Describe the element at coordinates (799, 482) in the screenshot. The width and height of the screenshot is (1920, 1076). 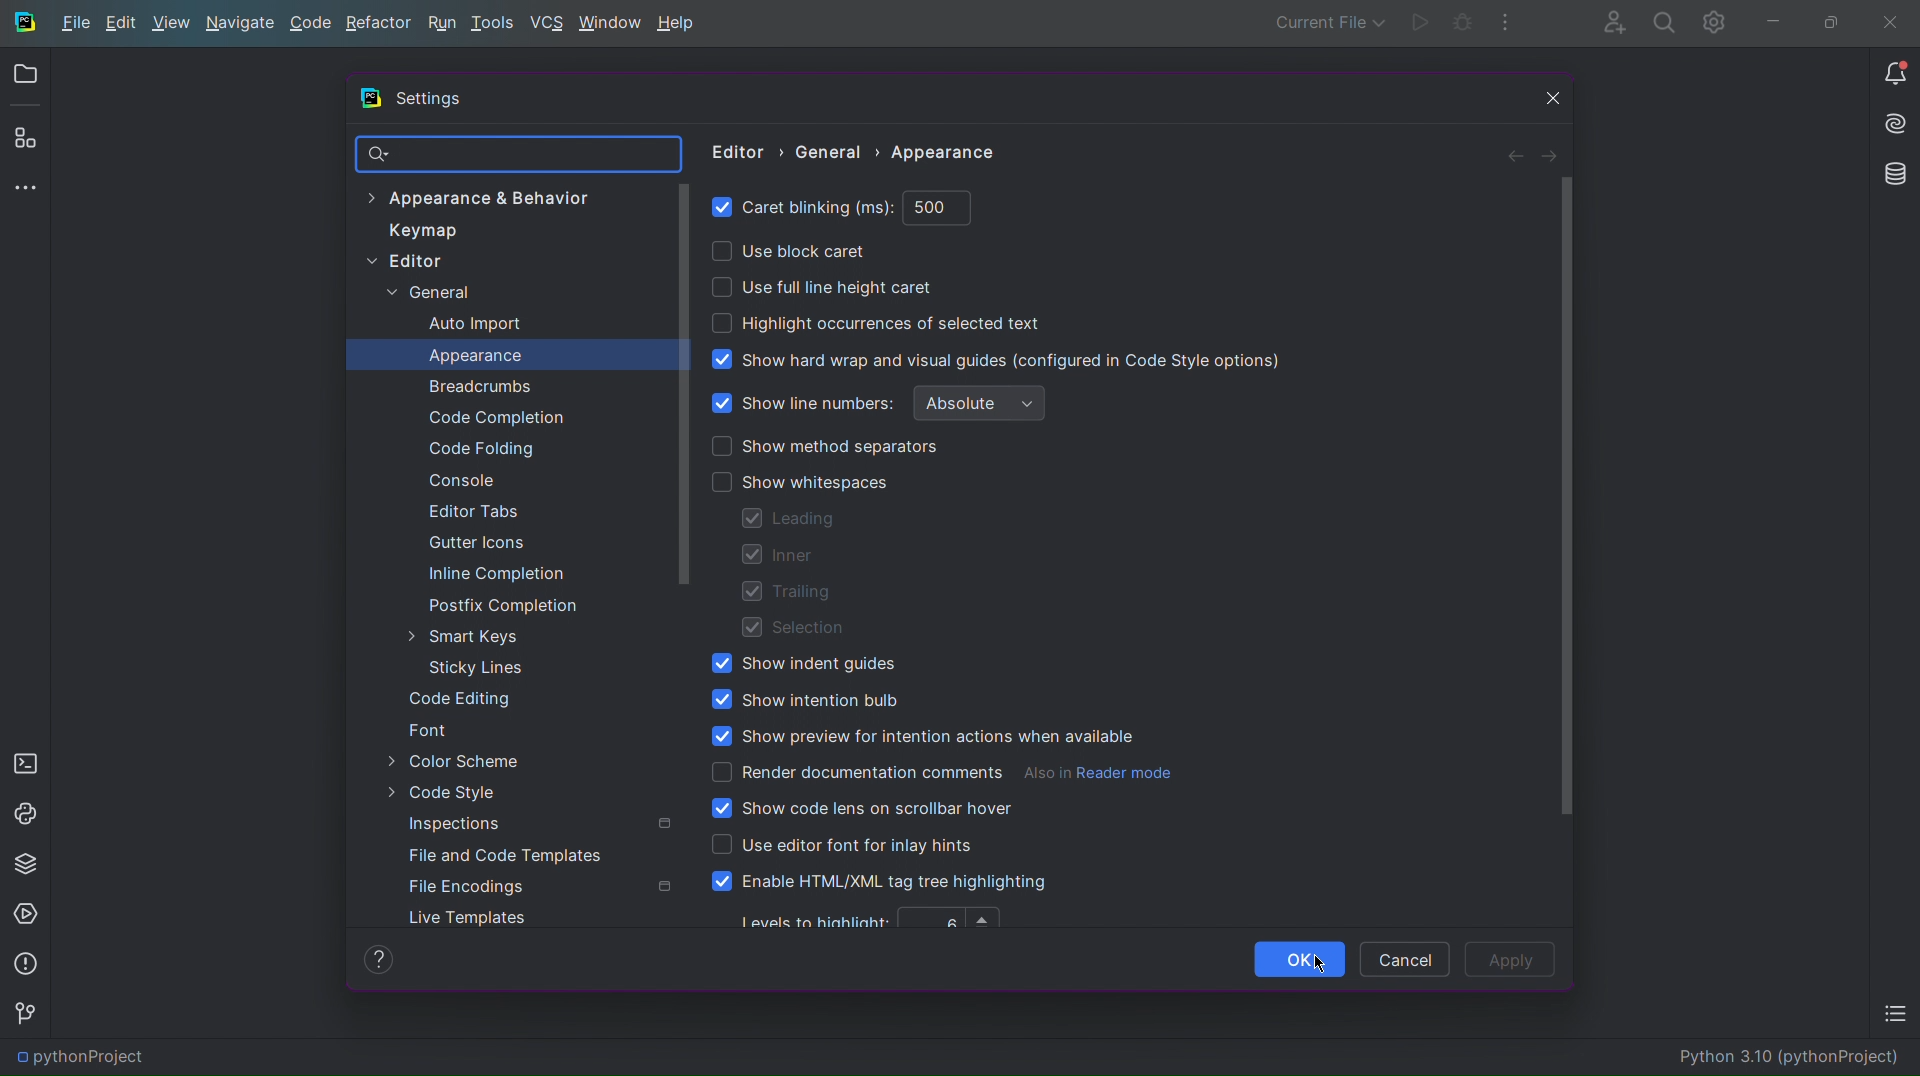
I see `Show whitespaces` at that location.